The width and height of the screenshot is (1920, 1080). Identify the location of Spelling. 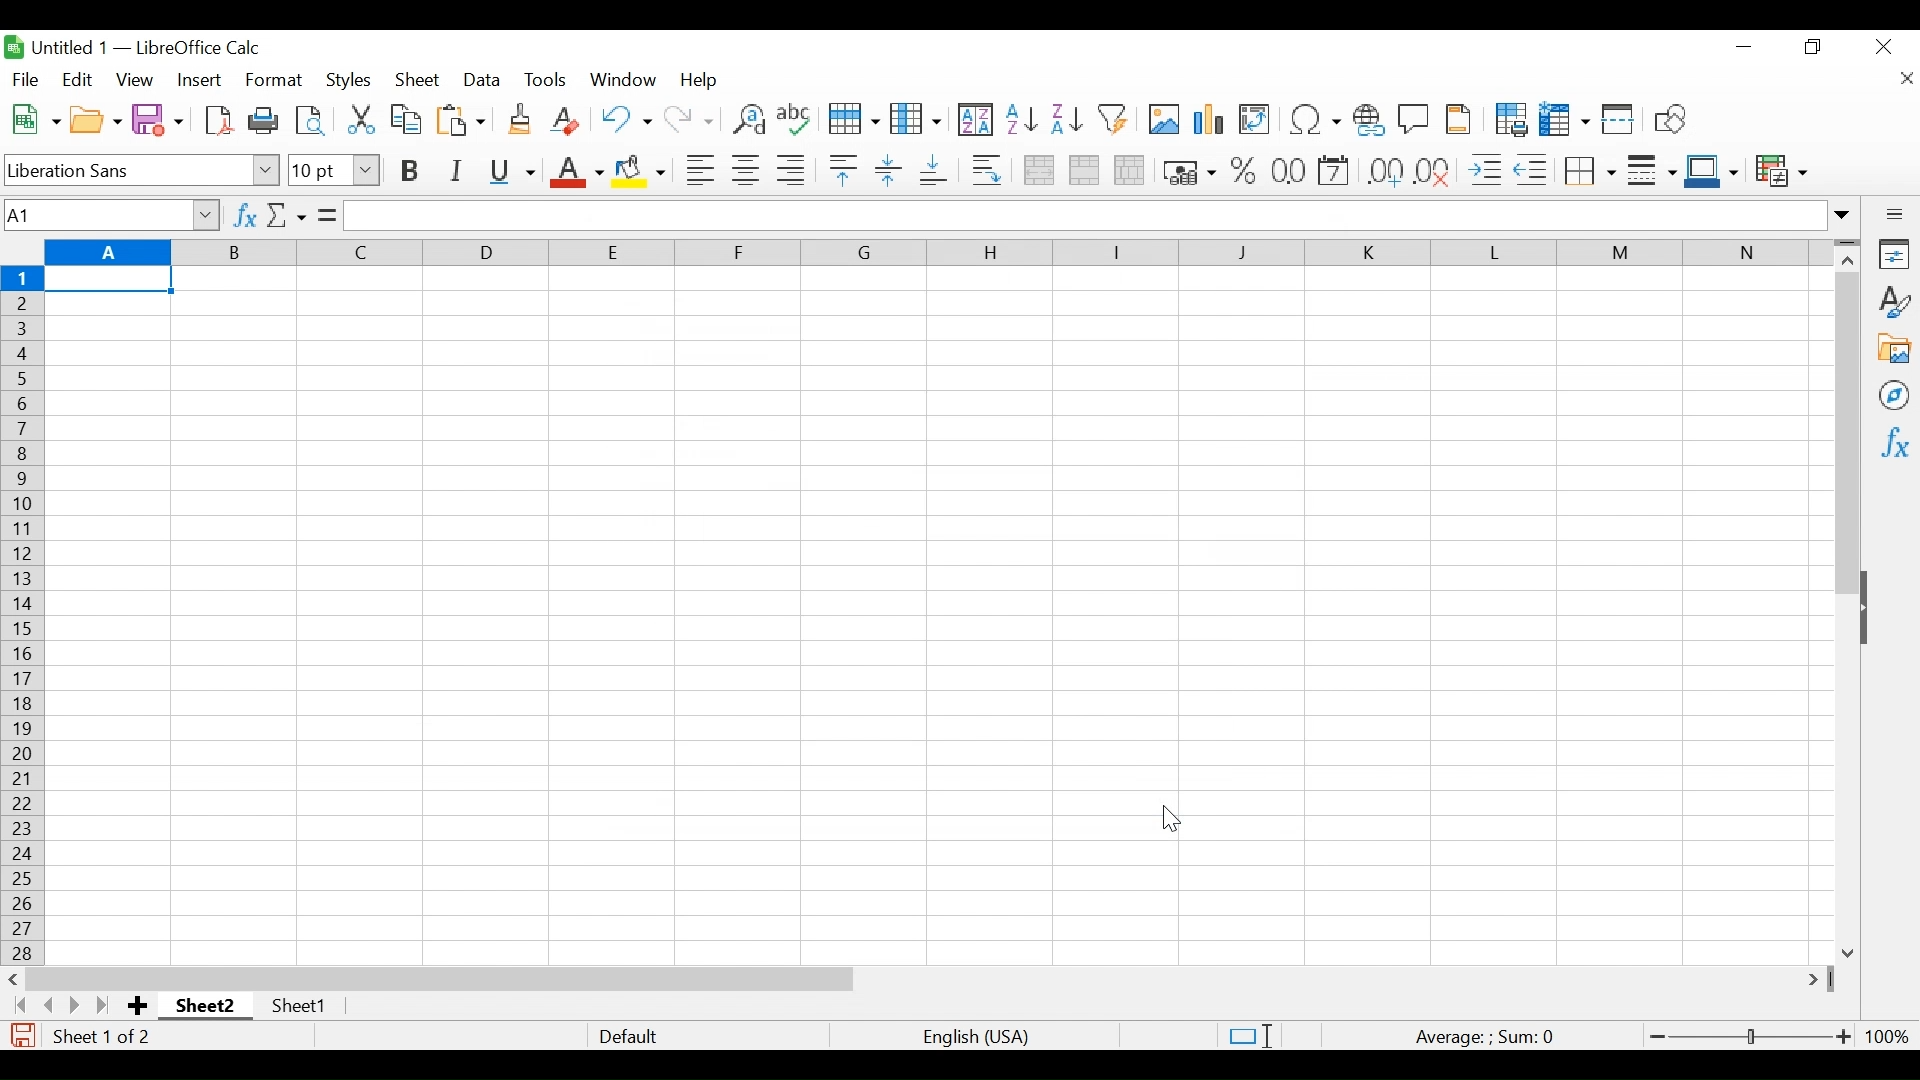
(793, 120).